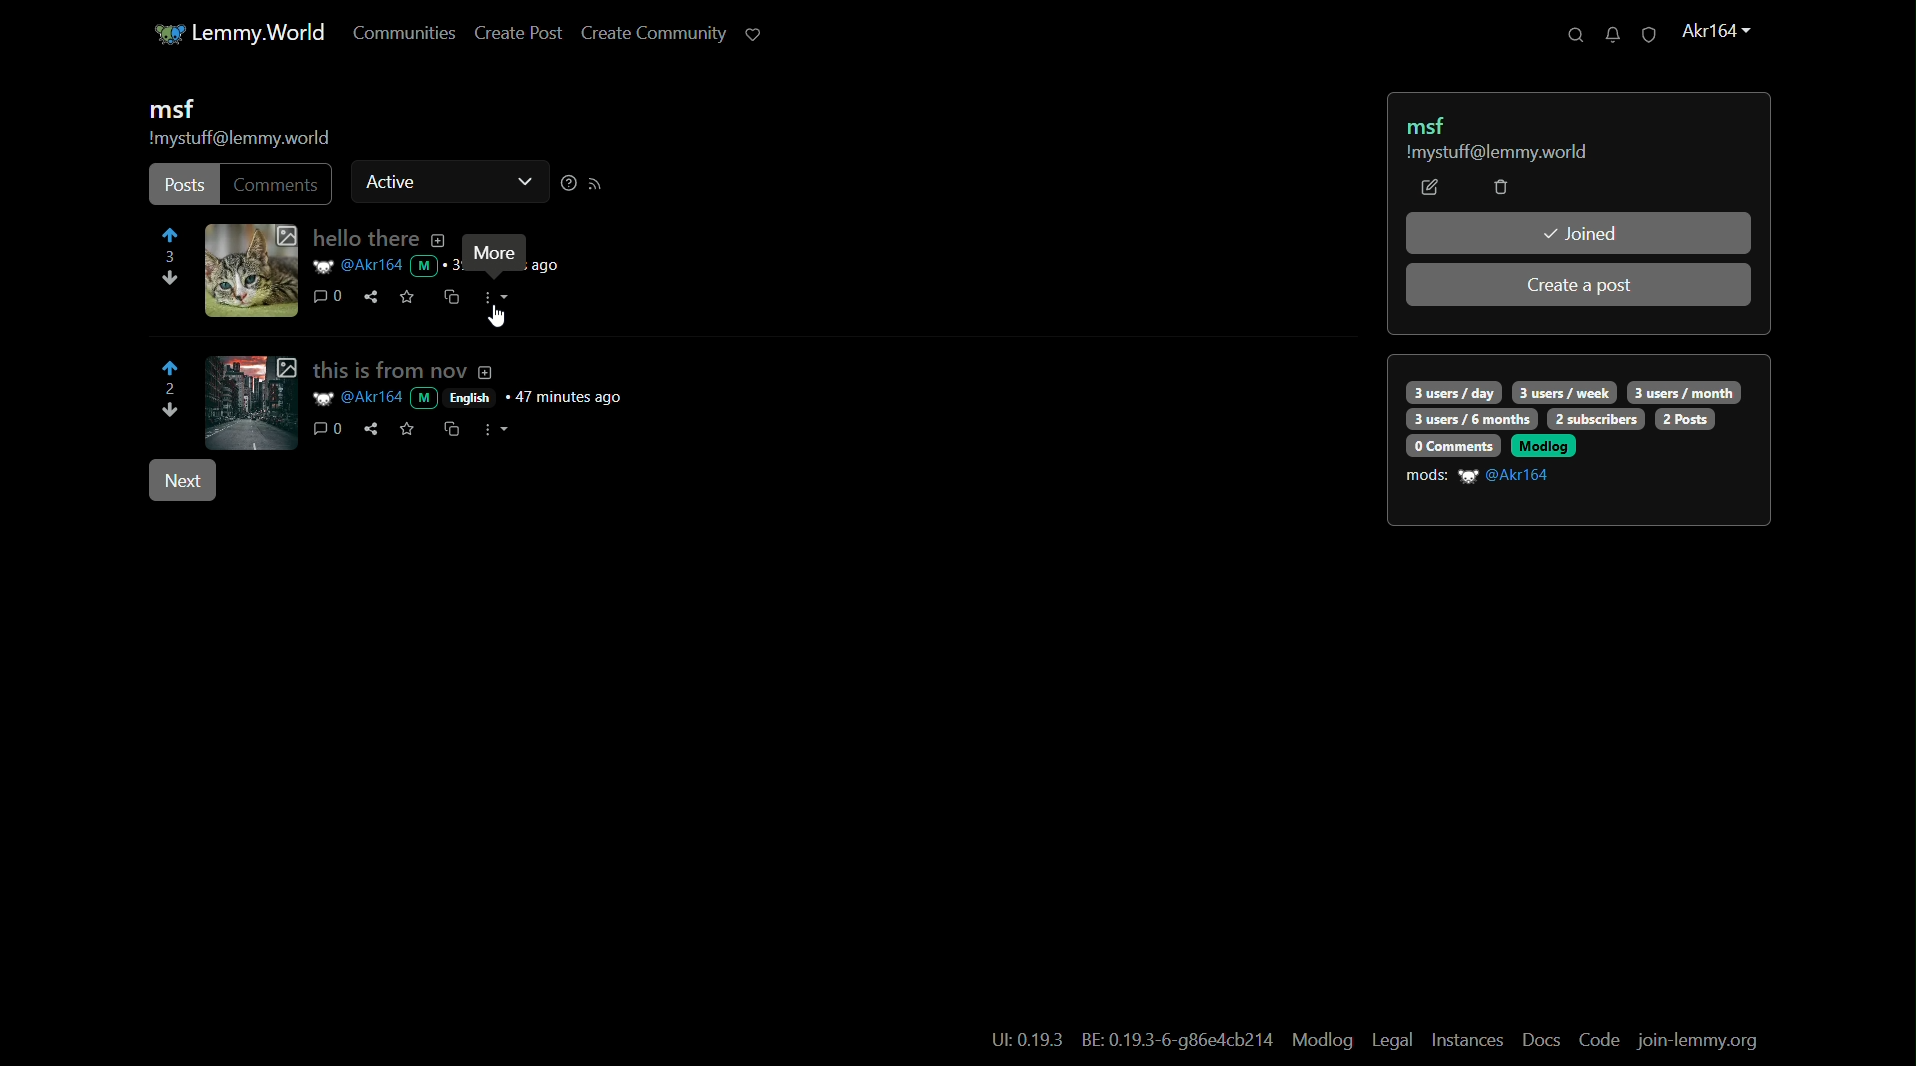 Image resolution: width=1916 pixels, height=1066 pixels. I want to click on post-2, so click(470, 369).